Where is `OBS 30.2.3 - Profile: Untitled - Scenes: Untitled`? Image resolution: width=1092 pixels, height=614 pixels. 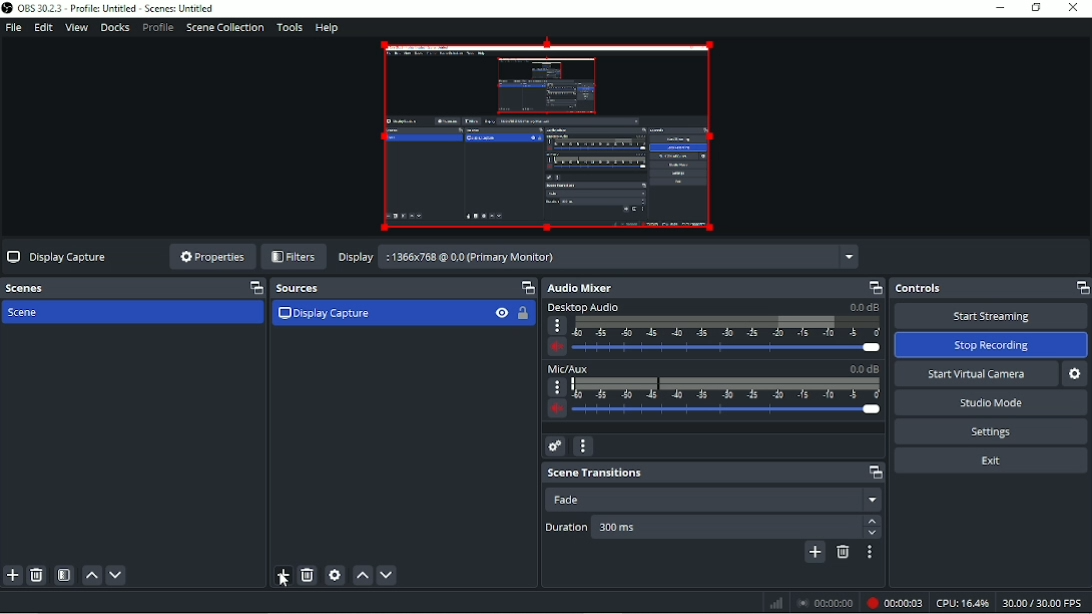
OBS 30.2.3 - Profile: Untitled - Scenes: Untitled is located at coordinates (116, 8).